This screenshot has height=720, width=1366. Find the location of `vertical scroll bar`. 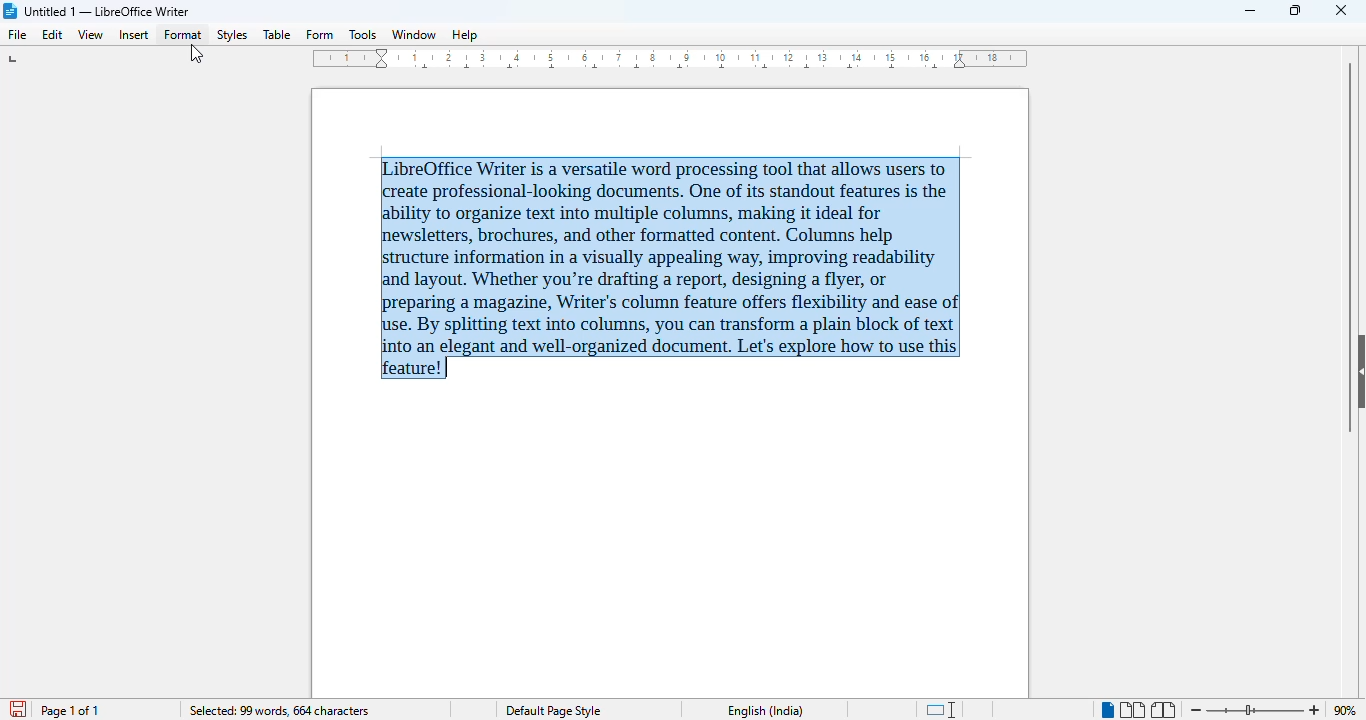

vertical scroll bar is located at coordinates (1350, 246).